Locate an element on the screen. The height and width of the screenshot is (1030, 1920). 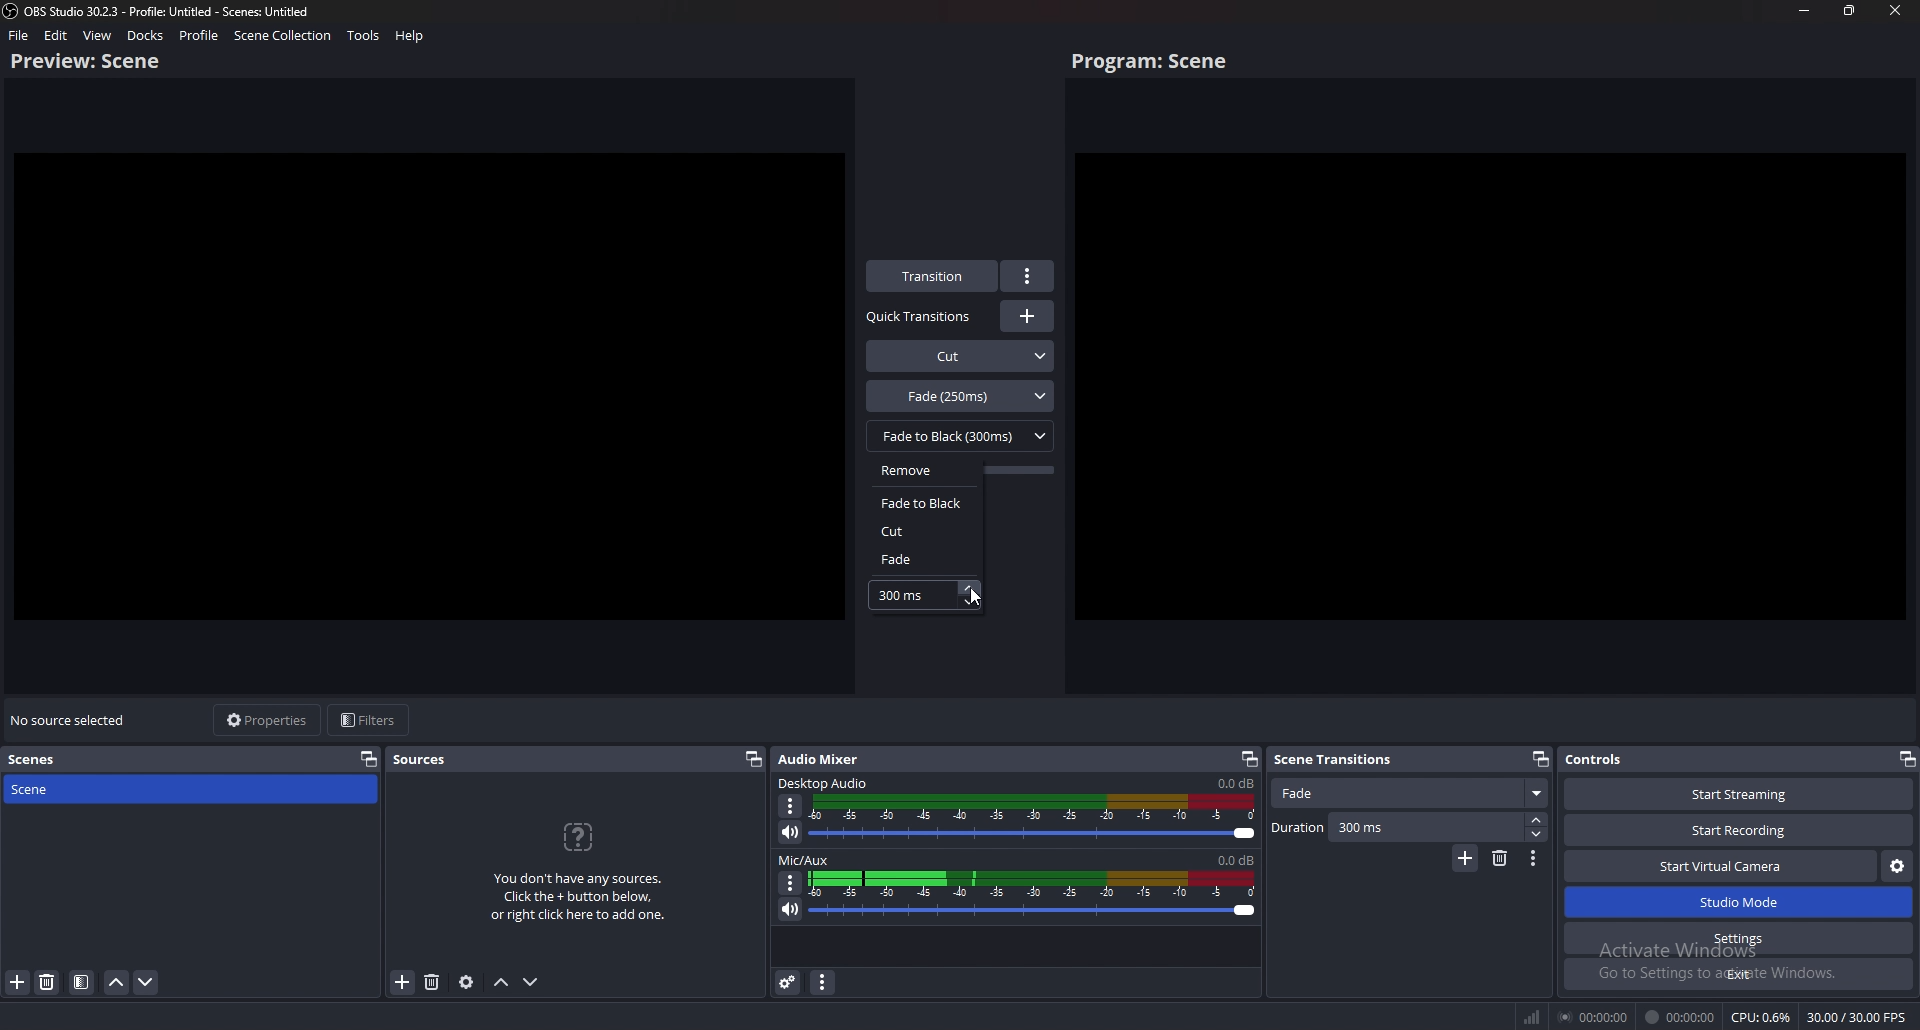
scene collection is located at coordinates (282, 36).